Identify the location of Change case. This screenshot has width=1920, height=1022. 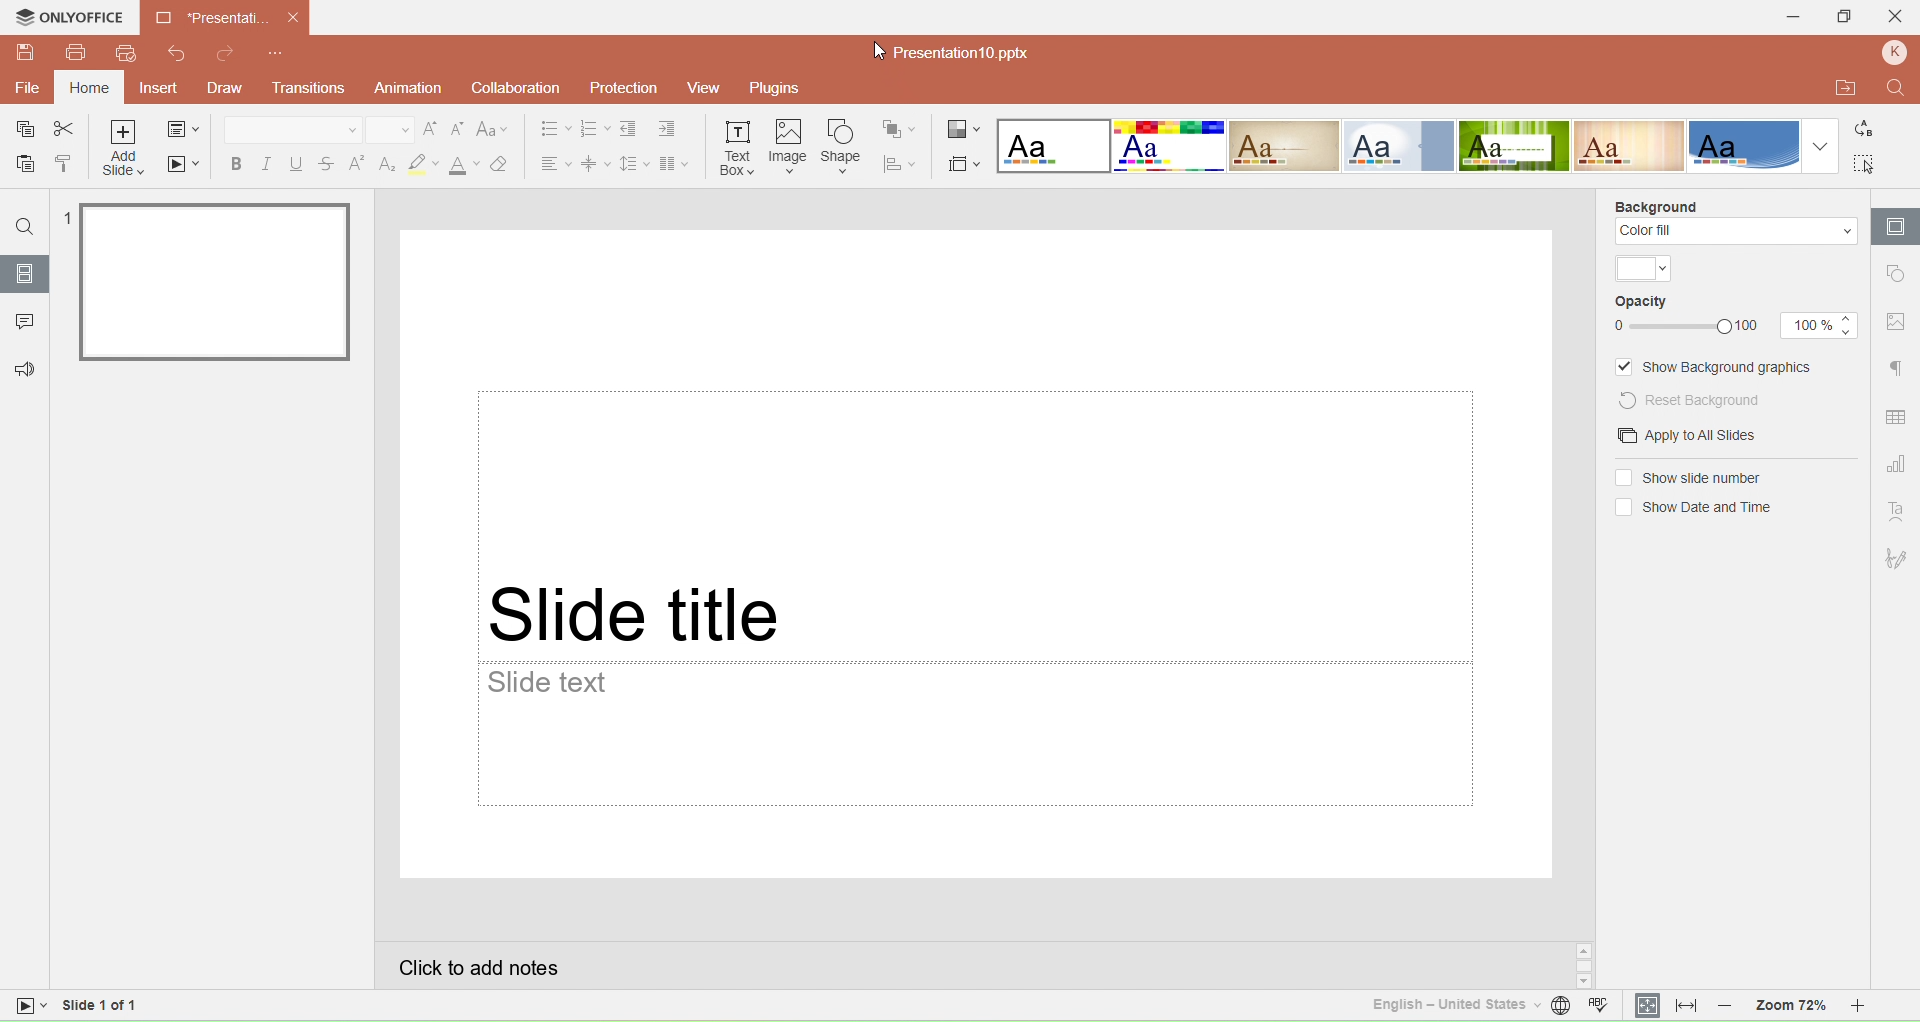
(495, 130).